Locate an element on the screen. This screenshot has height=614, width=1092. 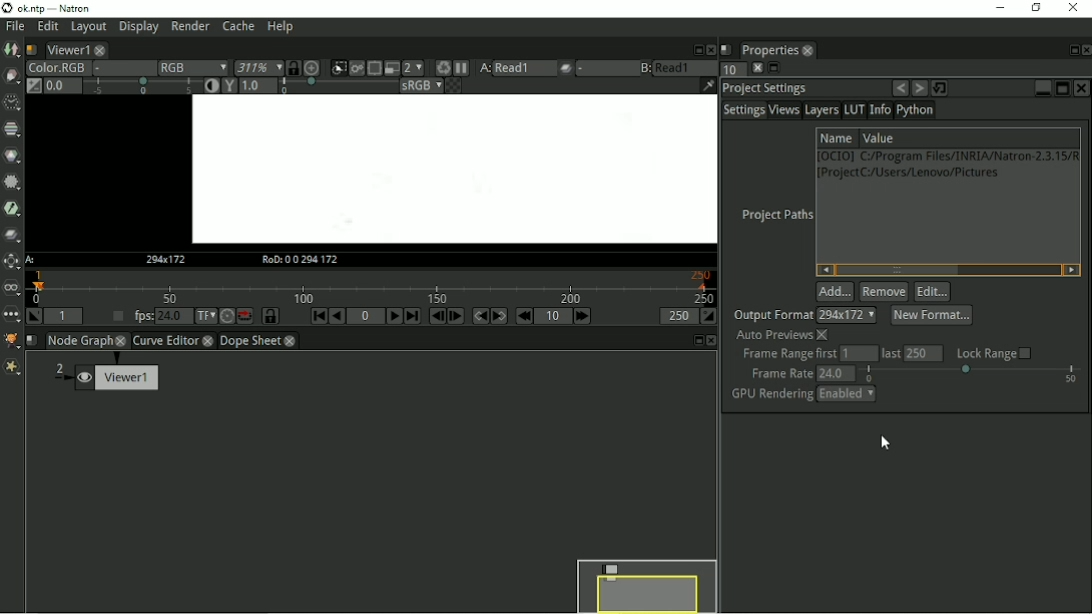
Help is located at coordinates (279, 27).